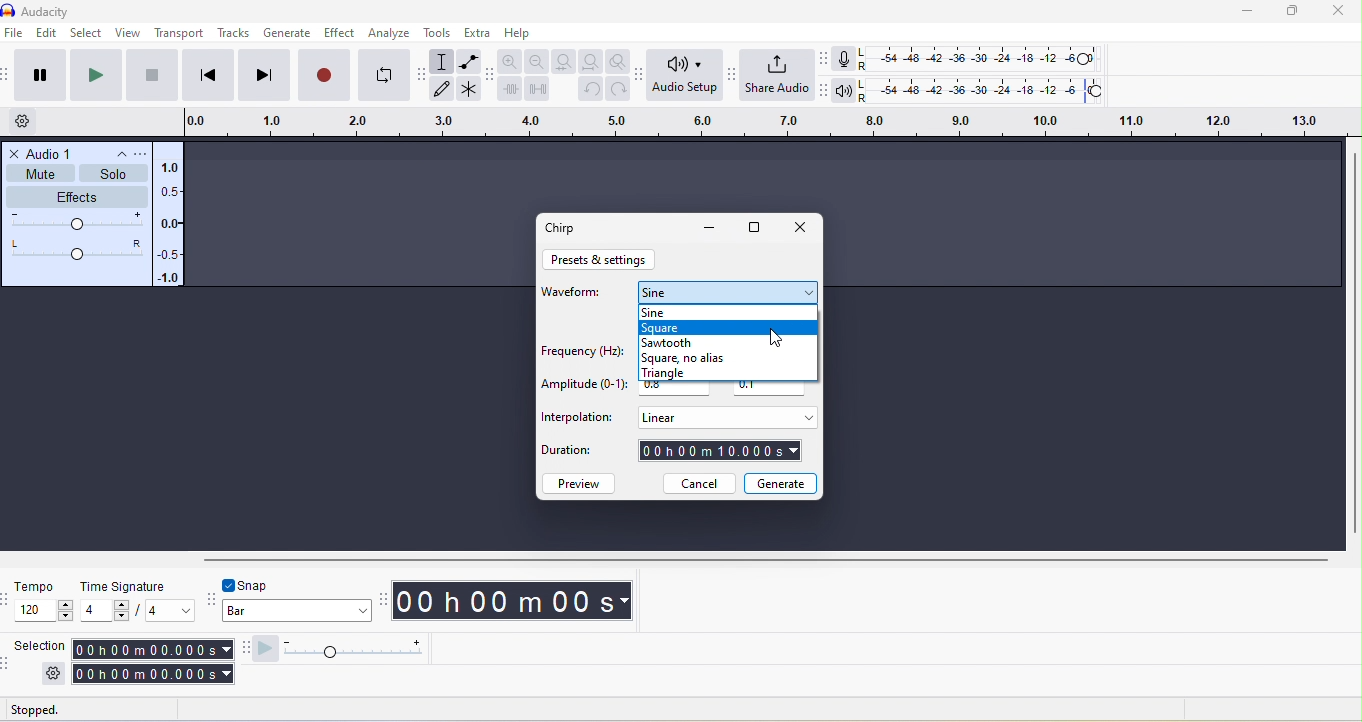  Describe the element at coordinates (728, 328) in the screenshot. I see `square` at that location.